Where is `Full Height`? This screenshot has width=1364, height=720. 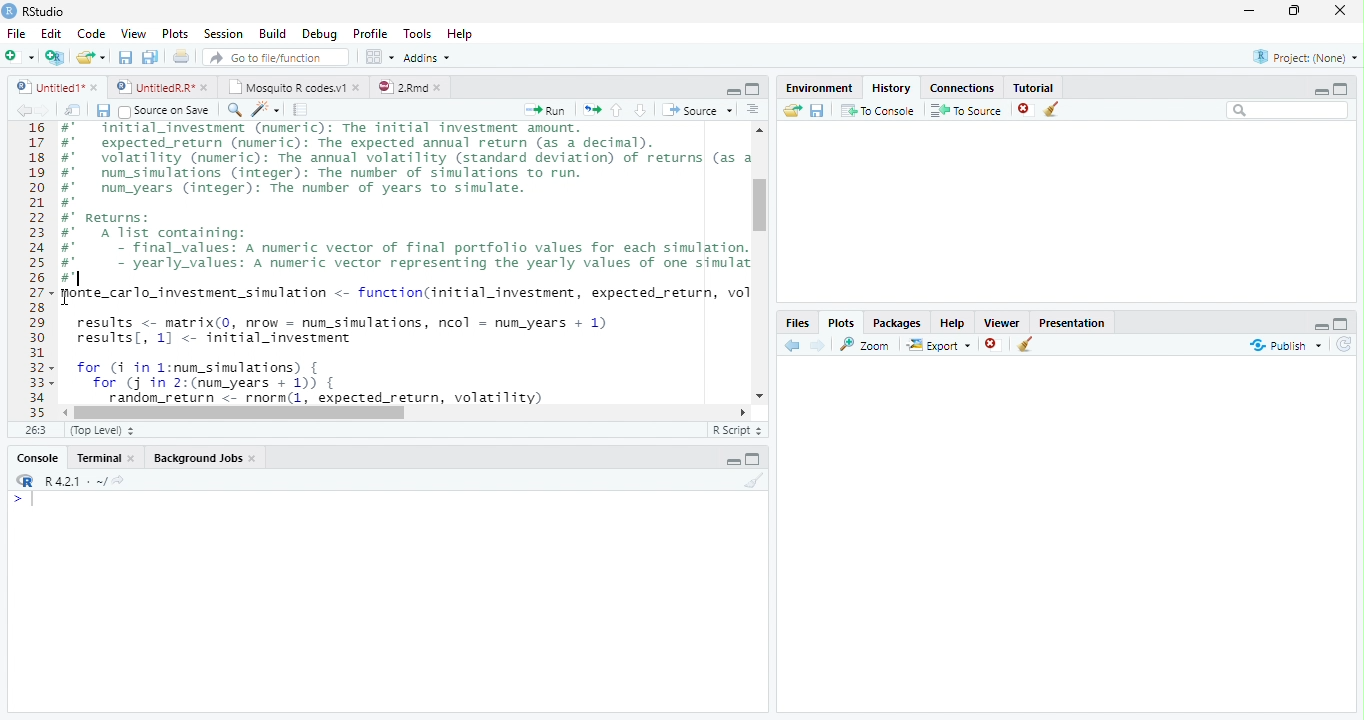 Full Height is located at coordinates (756, 458).